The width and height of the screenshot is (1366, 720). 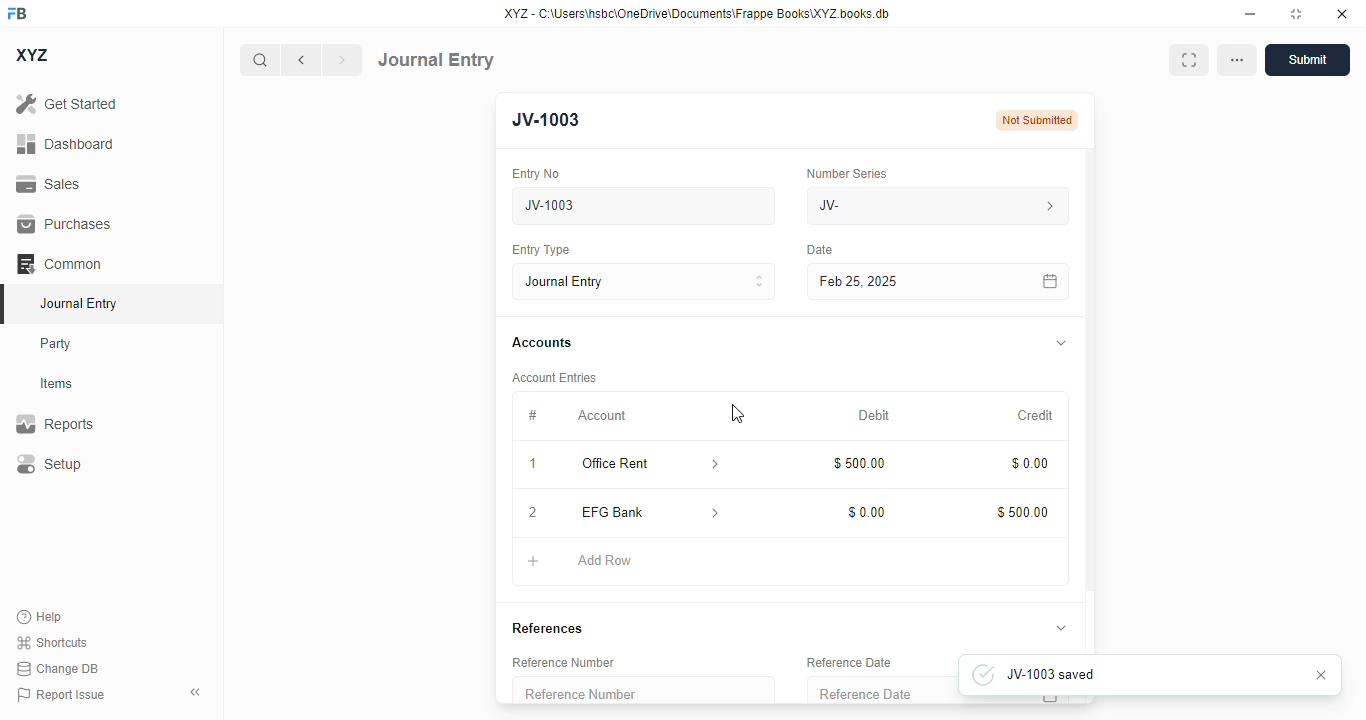 I want to click on #, so click(x=532, y=416).